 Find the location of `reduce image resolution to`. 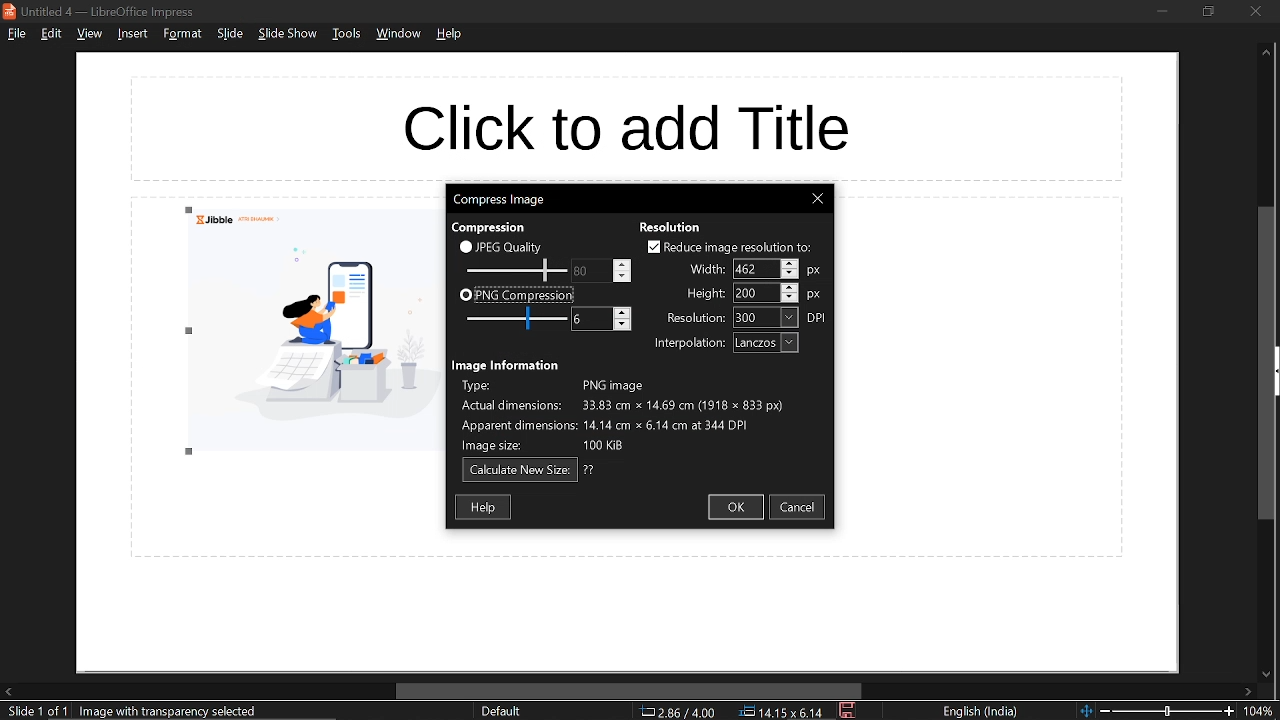

reduce image resolution to is located at coordinates (730, 247).